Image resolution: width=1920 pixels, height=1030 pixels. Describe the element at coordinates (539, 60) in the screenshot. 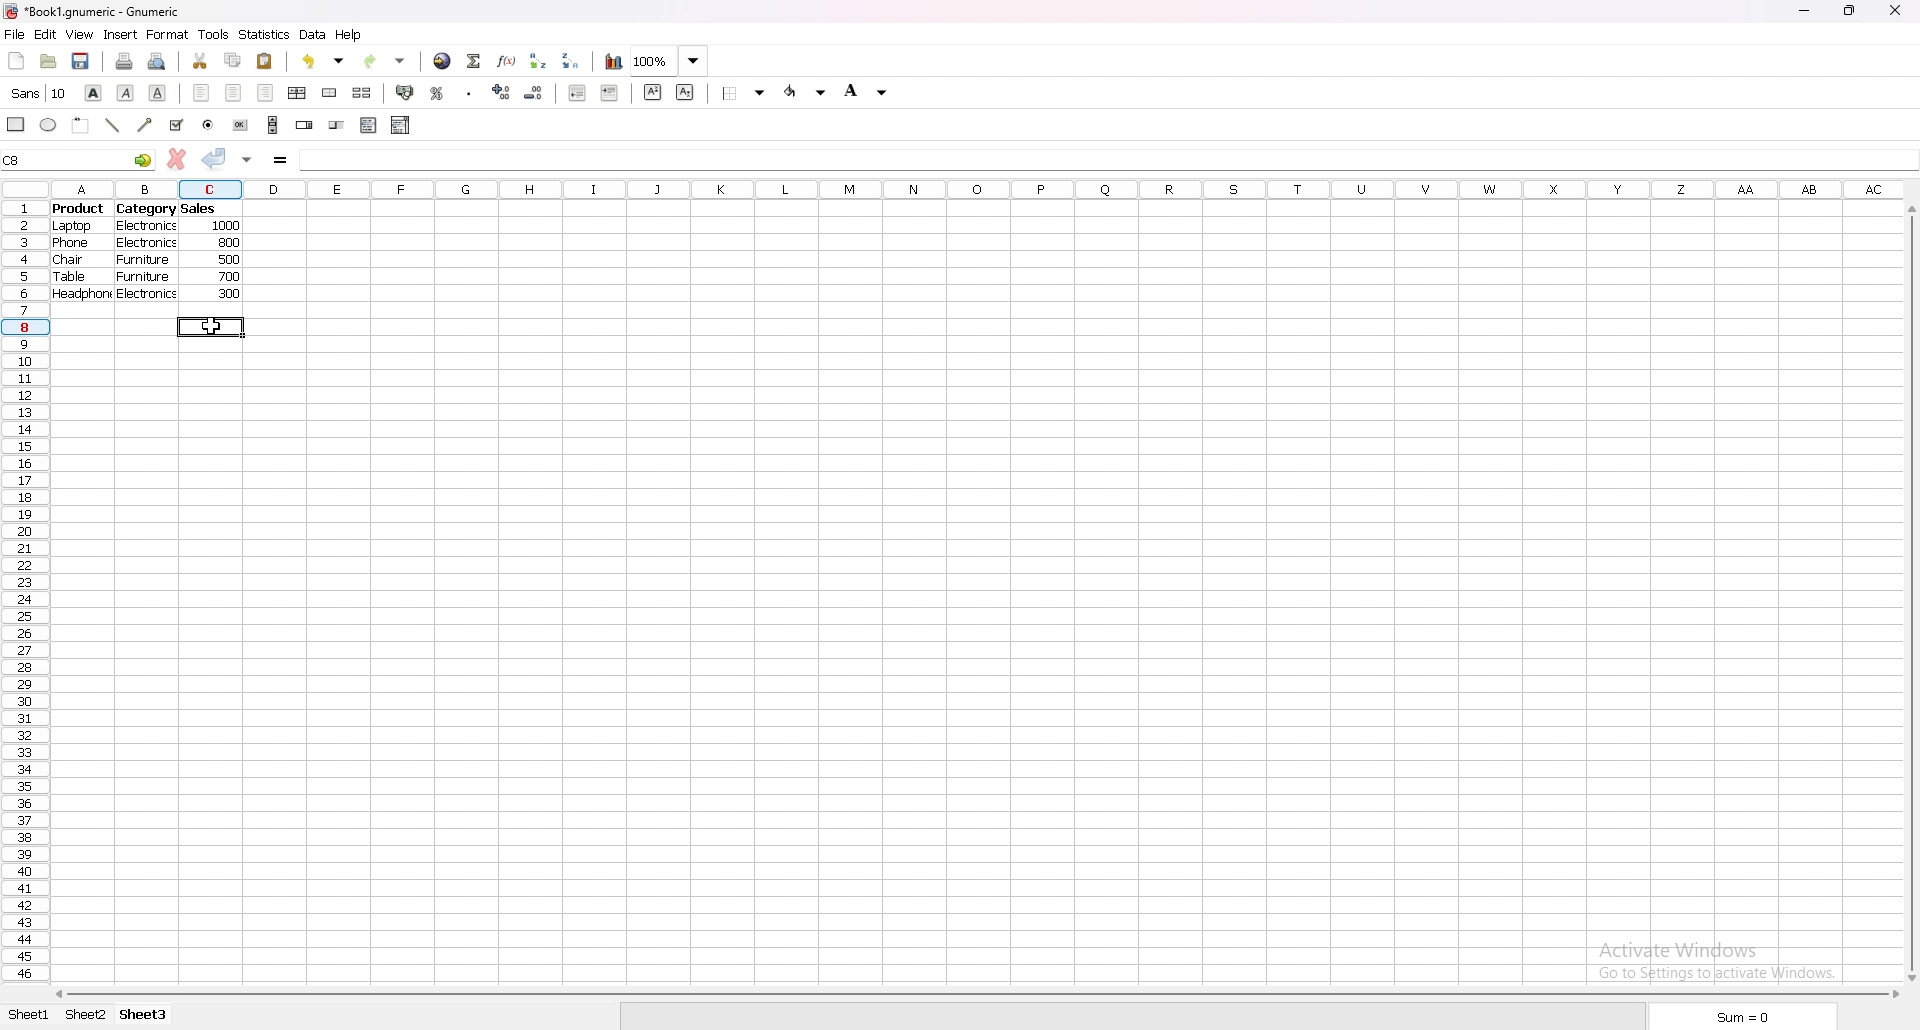

I see `sort ascending` at that location.